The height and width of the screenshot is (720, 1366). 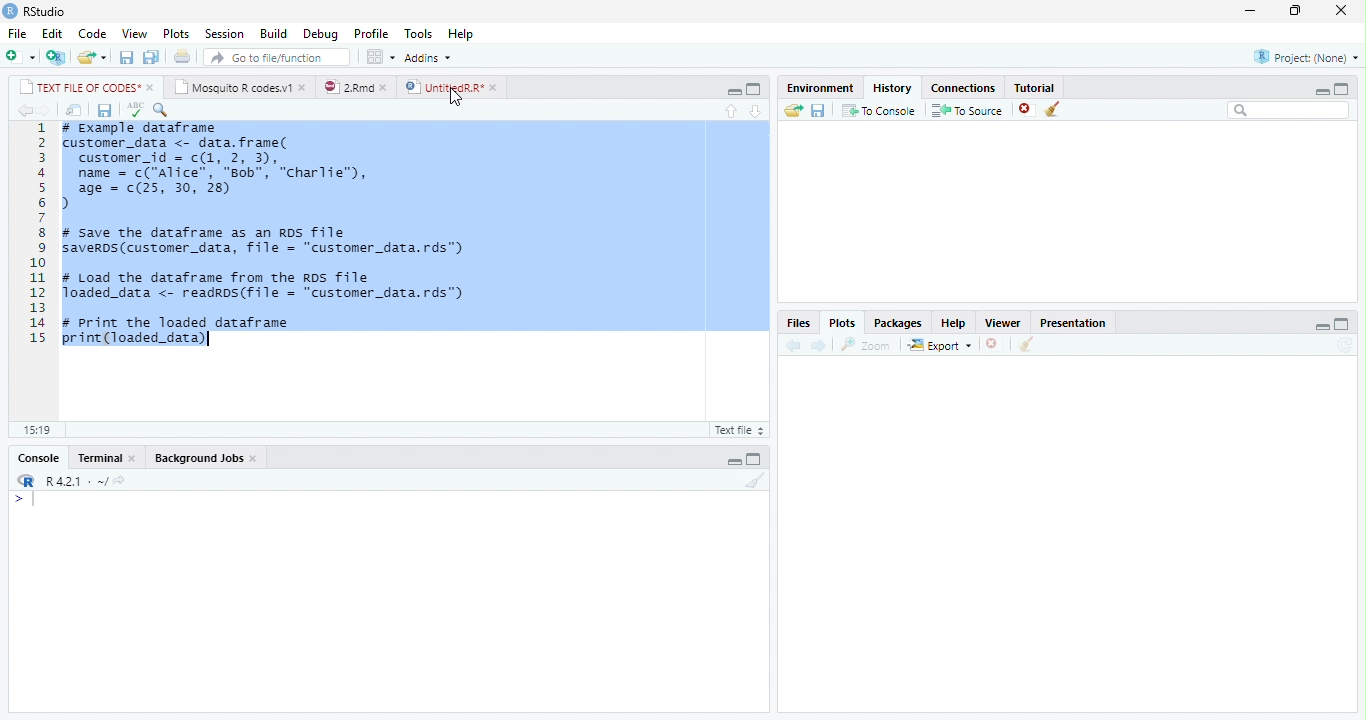 What do you see at coordinates (75, 111) in the screenshot?
I see `open in new window` at bounding box center [75, 111].